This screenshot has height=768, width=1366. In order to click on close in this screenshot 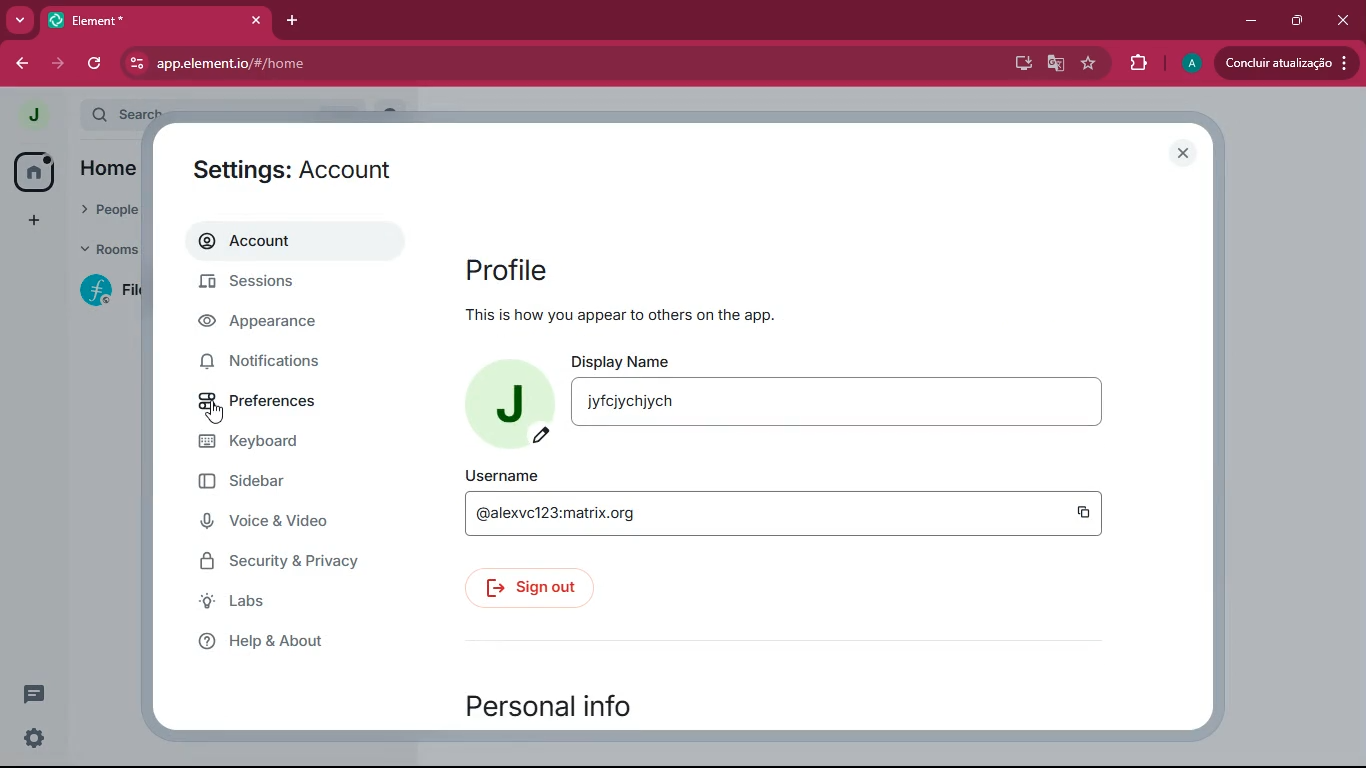, I will do `click(1345, 23)`.